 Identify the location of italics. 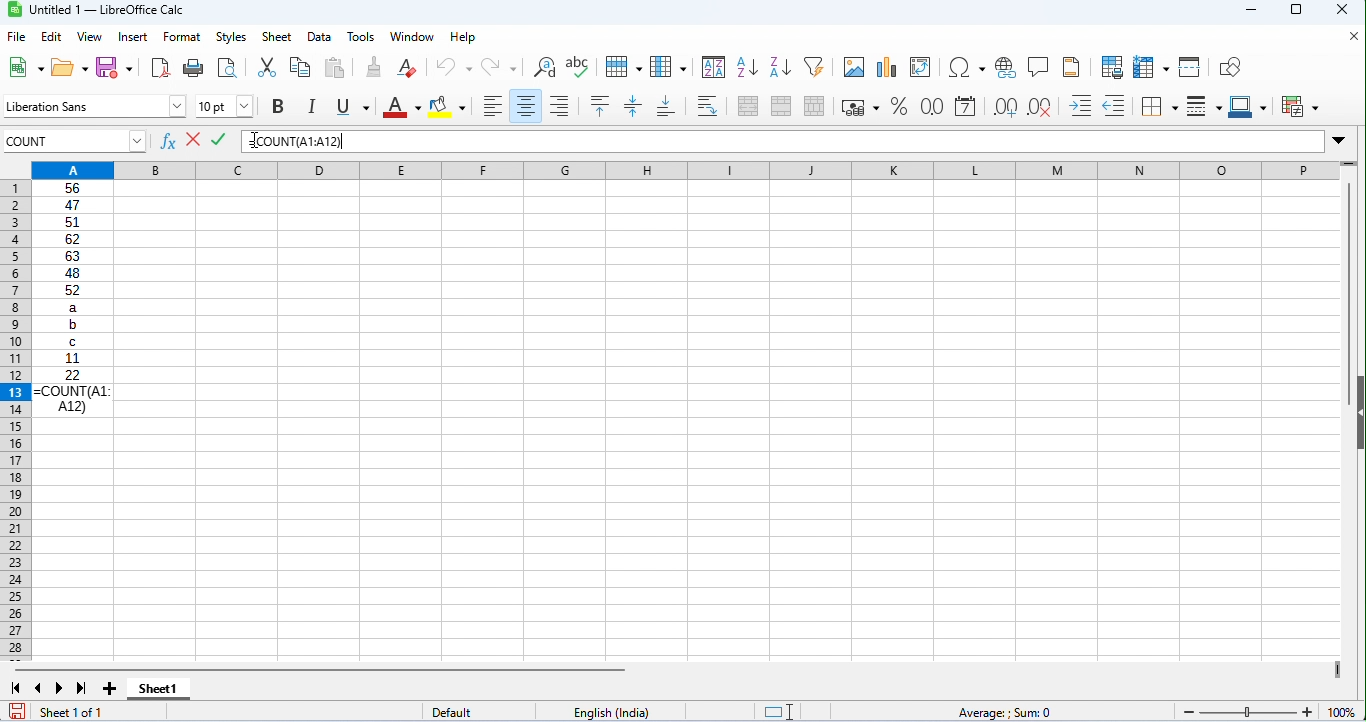
(311, 106).